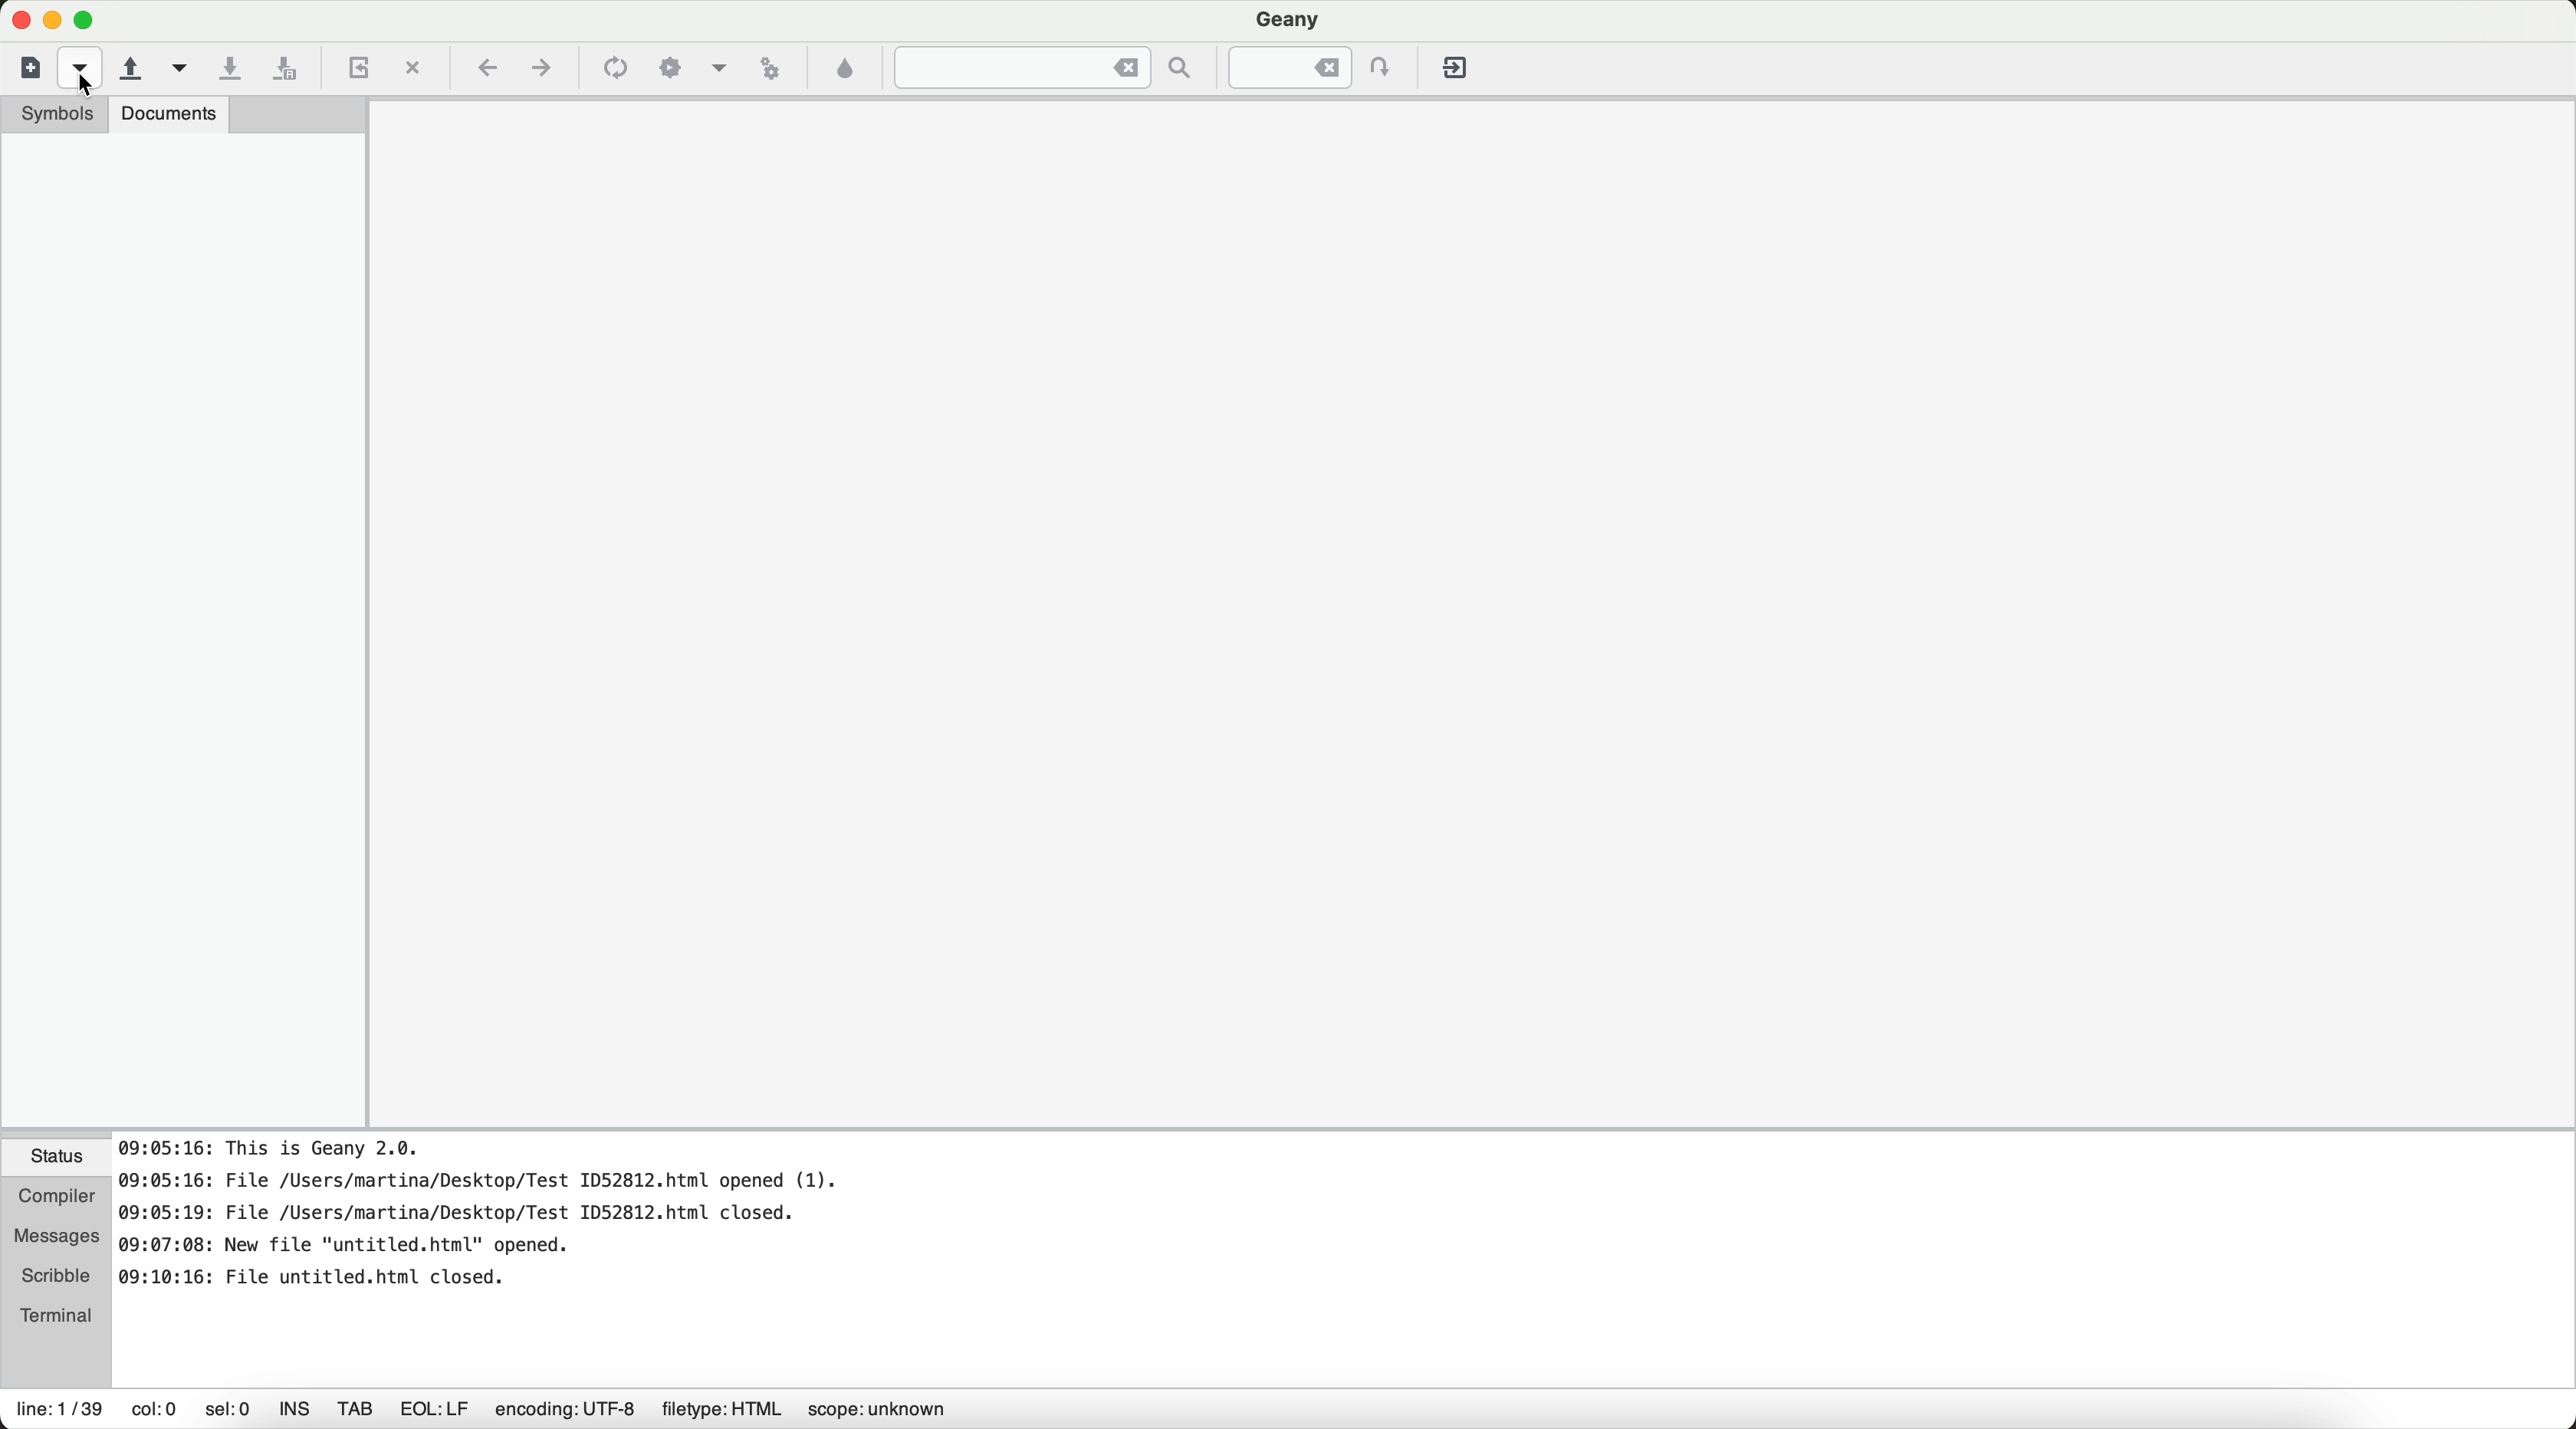 The width and height of the screenshot is (2576, 1429). Describe the element at coordinates (721, 72) in the screenshot. I see `choose more build actions` at that location.